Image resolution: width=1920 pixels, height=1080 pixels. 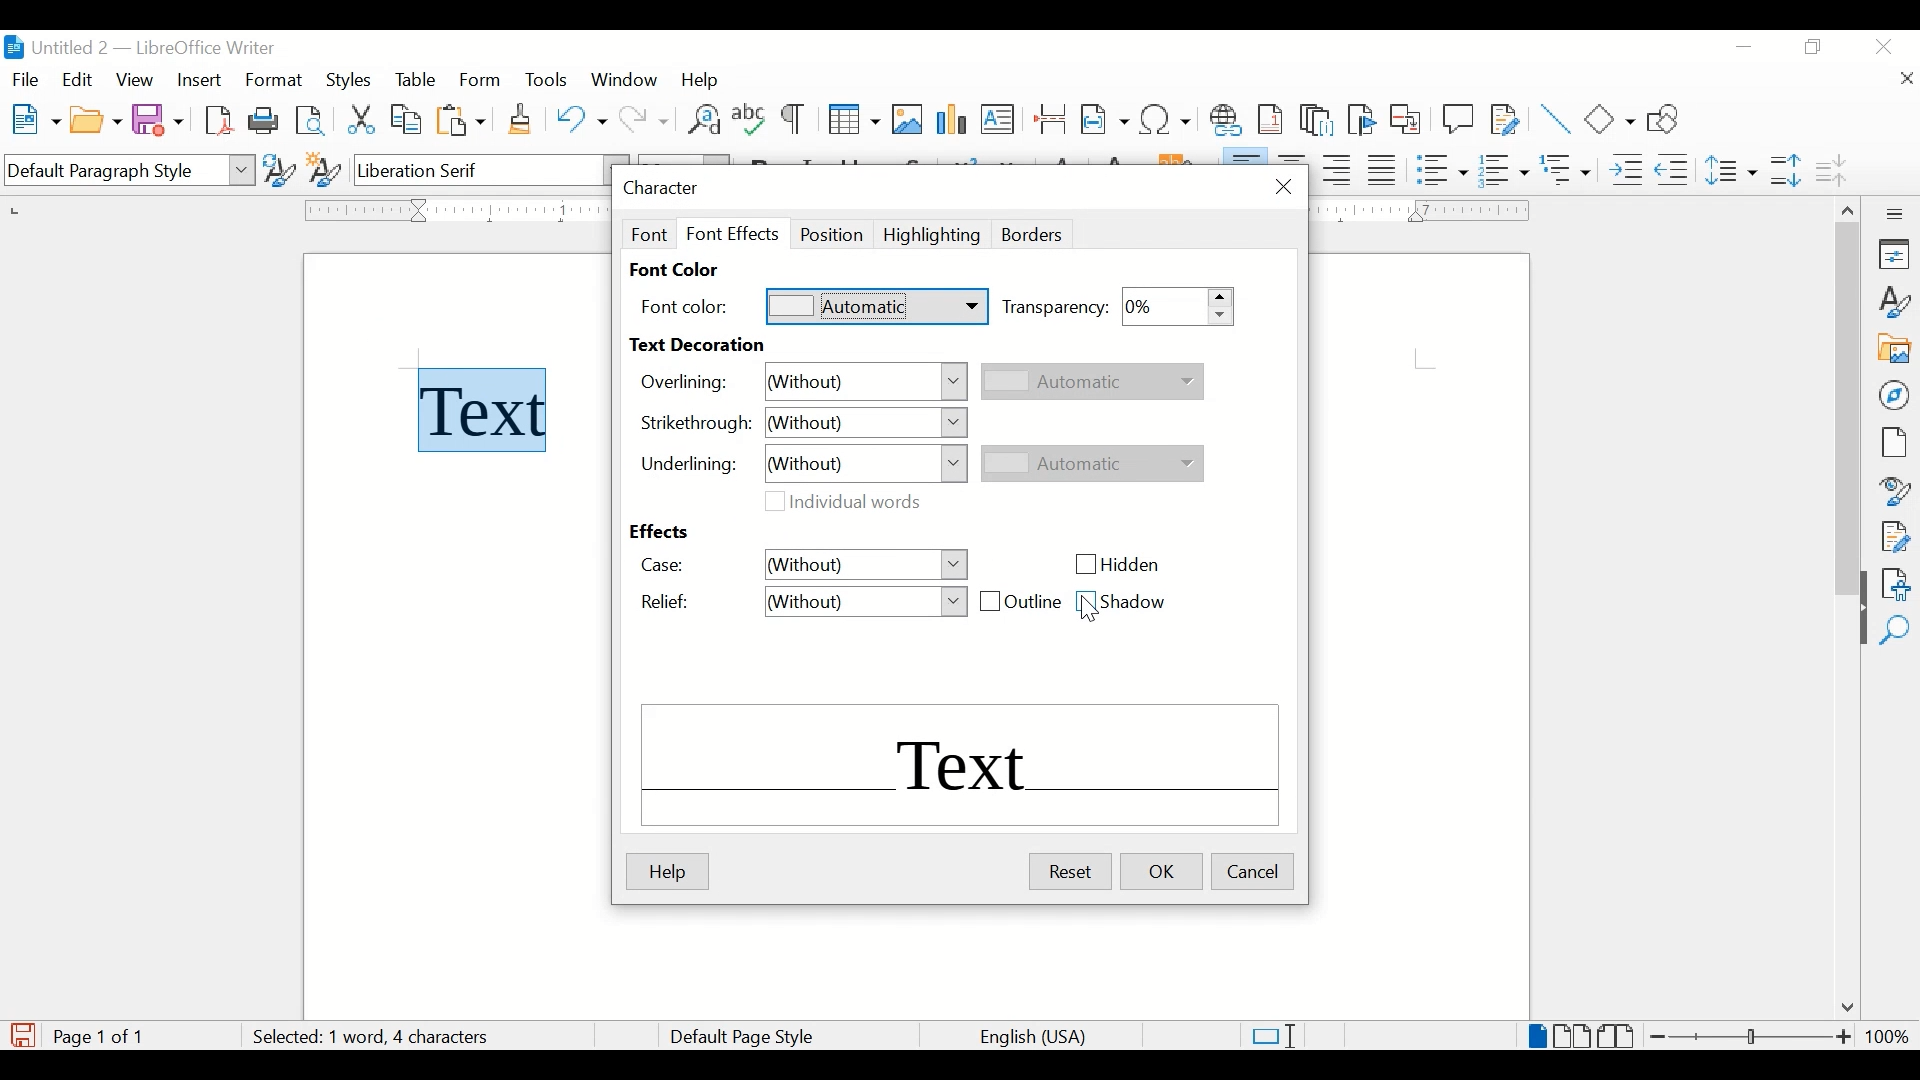 What do you see at coordinates (1050, 118) in the screenshot?
I see `insert page break` at bounding box center [1050, 118].